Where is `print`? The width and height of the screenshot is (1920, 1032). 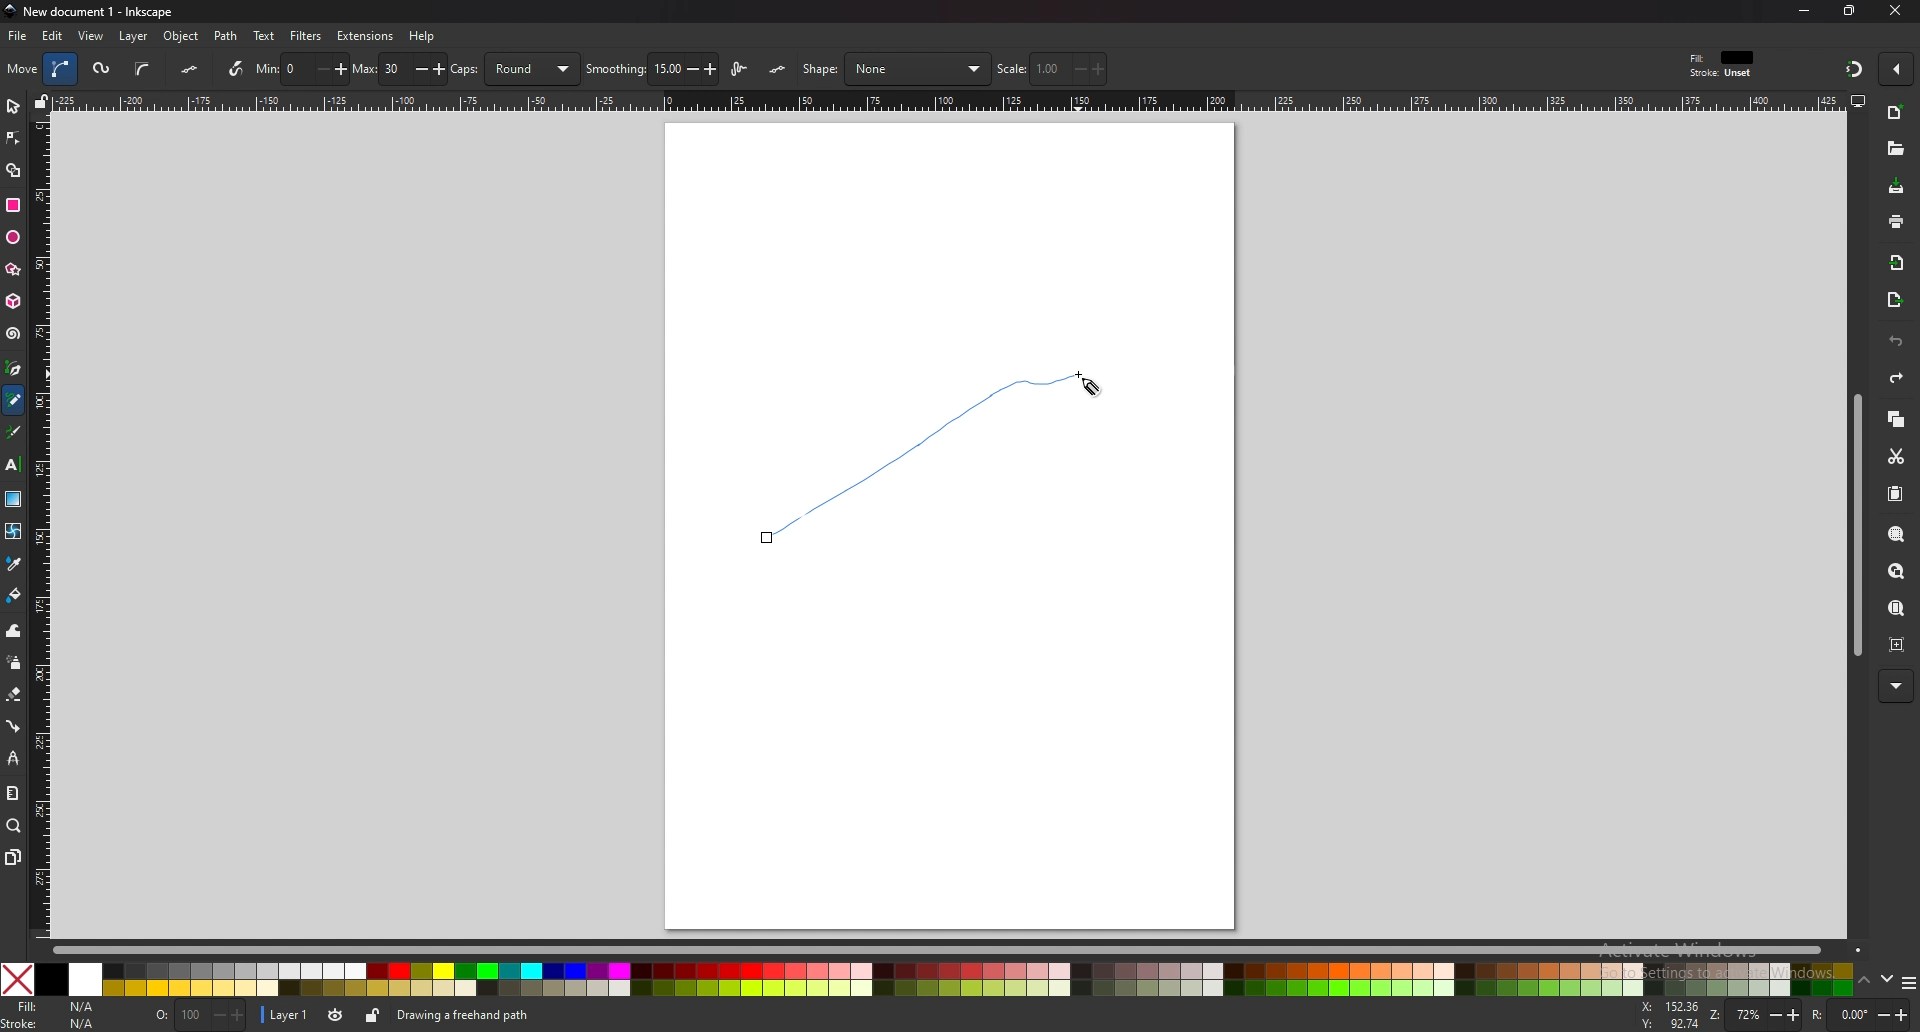 print is located at coordinates (1893, 221).